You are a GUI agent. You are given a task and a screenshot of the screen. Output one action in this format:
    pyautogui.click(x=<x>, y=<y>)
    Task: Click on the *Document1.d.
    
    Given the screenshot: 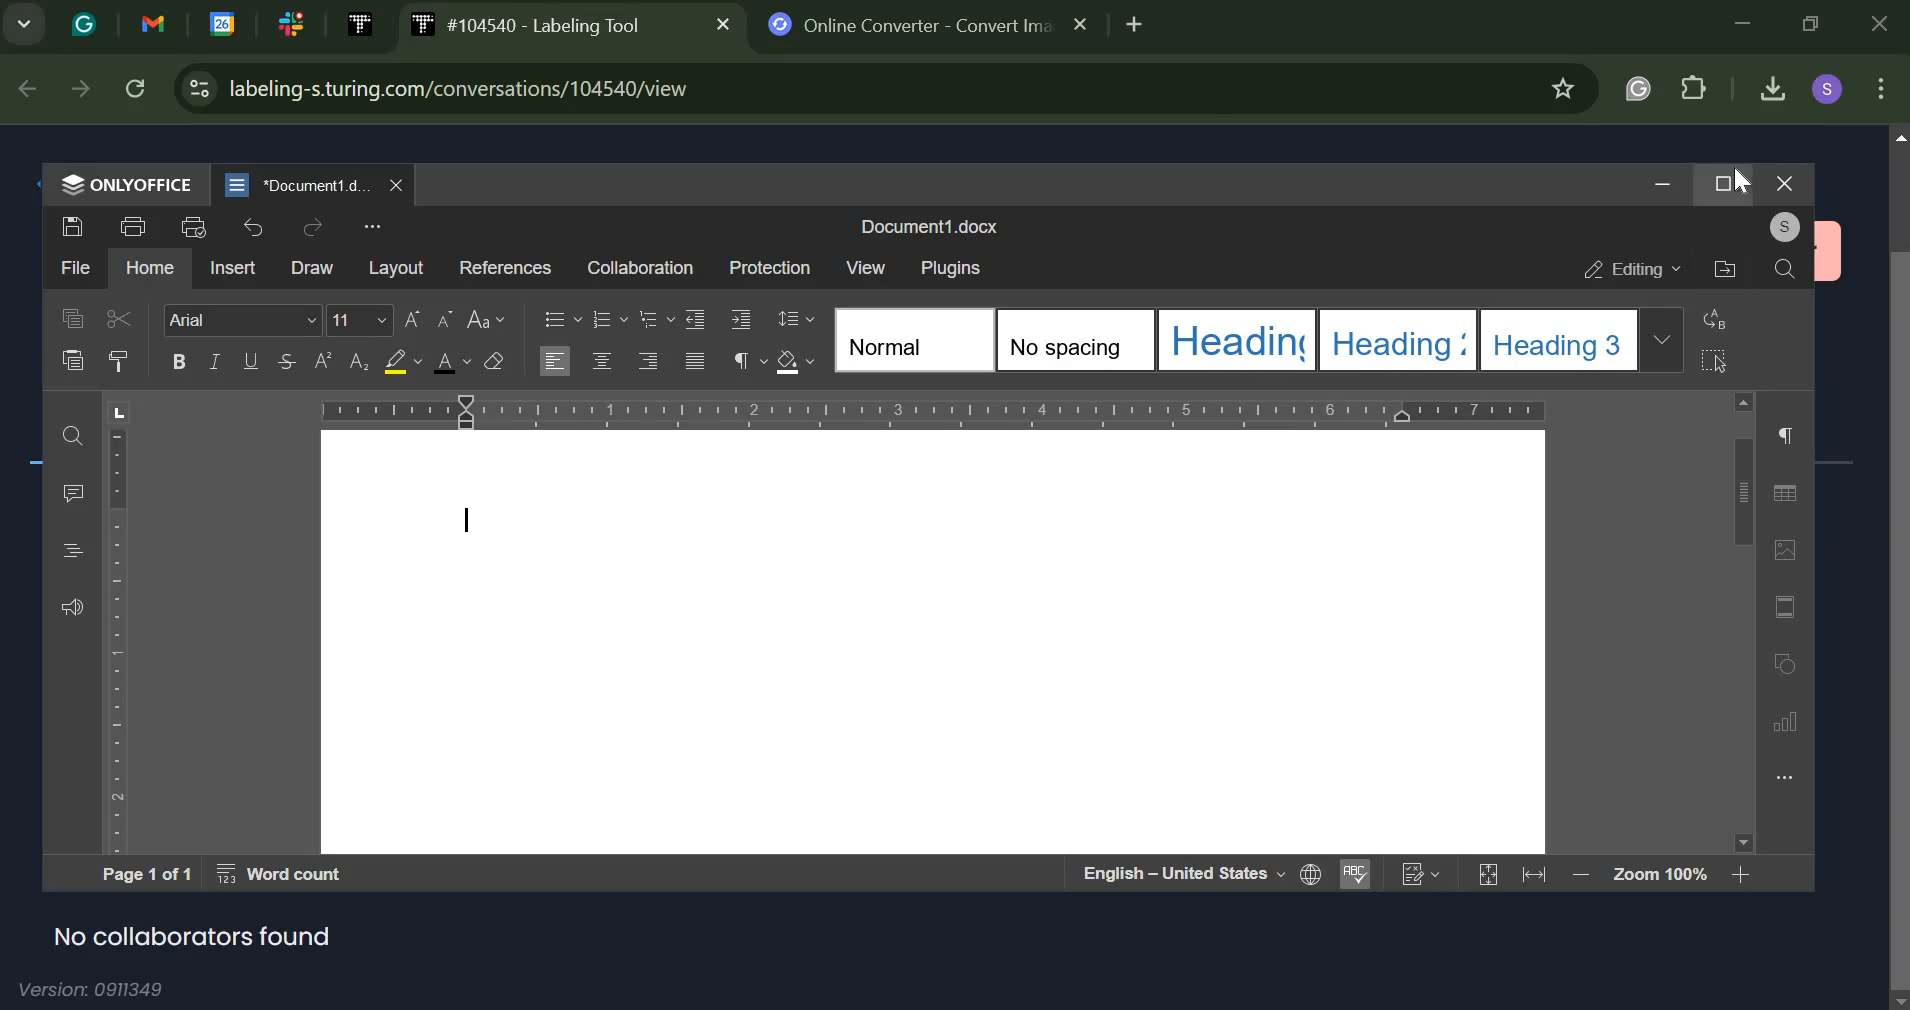 What is the action you would take?
    pyautogui.click(x=322, y=185)
    